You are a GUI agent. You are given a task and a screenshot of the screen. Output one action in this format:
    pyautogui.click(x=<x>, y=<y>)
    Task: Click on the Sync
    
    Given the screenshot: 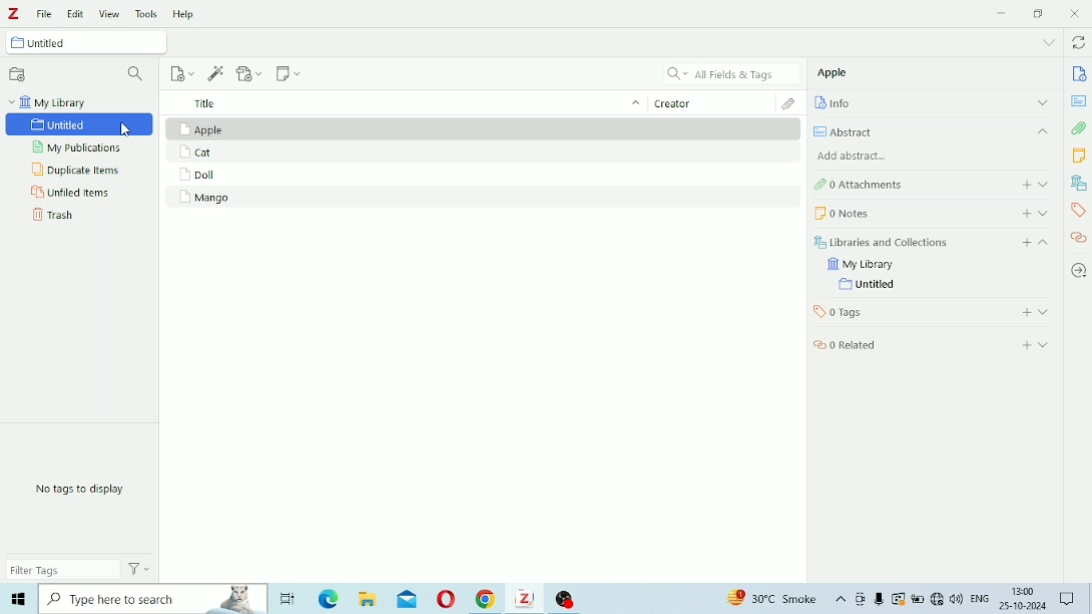 What is the action you would take?
    pyautogui.click(x=1079, y=42)
    